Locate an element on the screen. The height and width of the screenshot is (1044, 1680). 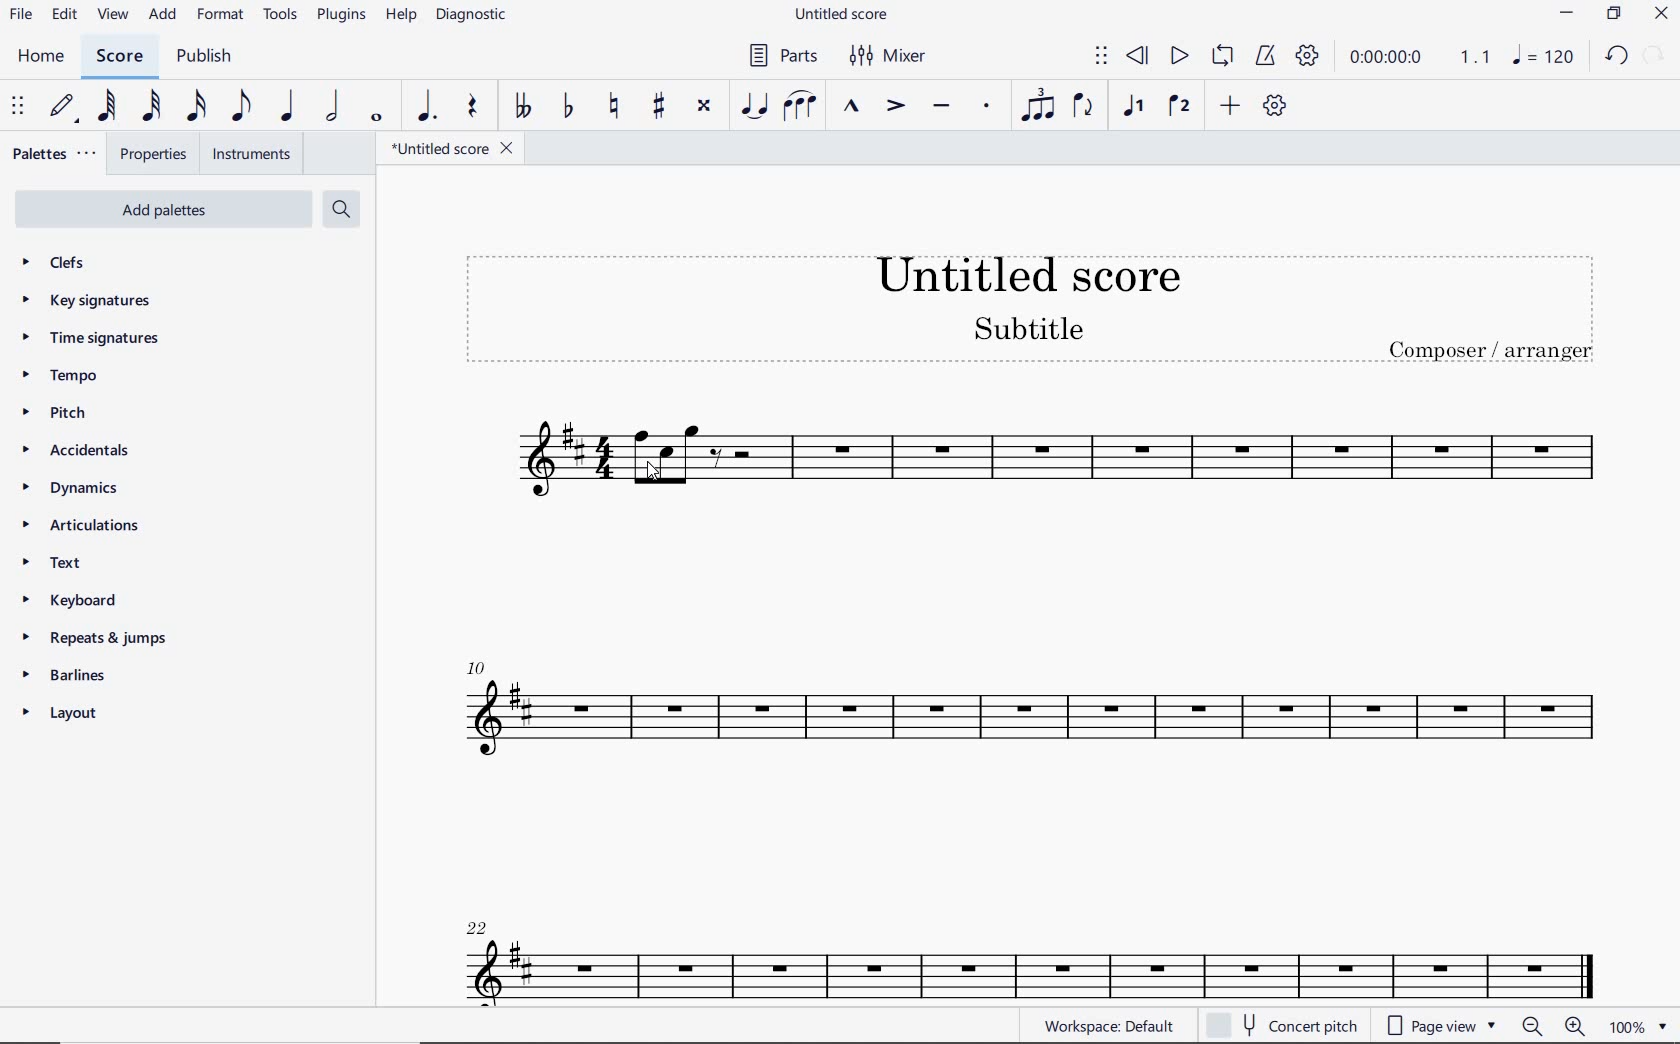
TENUTO is located at coordinates (942, 107).